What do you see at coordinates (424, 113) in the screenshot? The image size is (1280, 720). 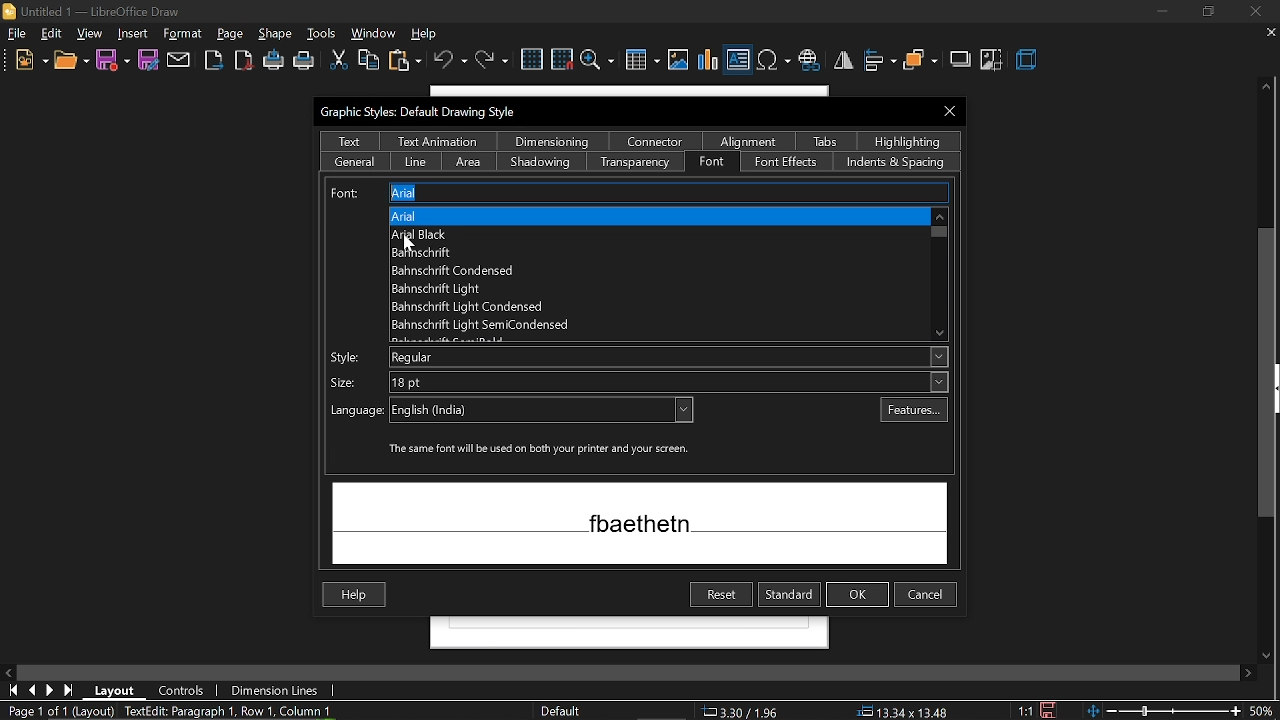 I see `Graphic Styles: Default Drawing Style:` at bounding box center [424, 113].